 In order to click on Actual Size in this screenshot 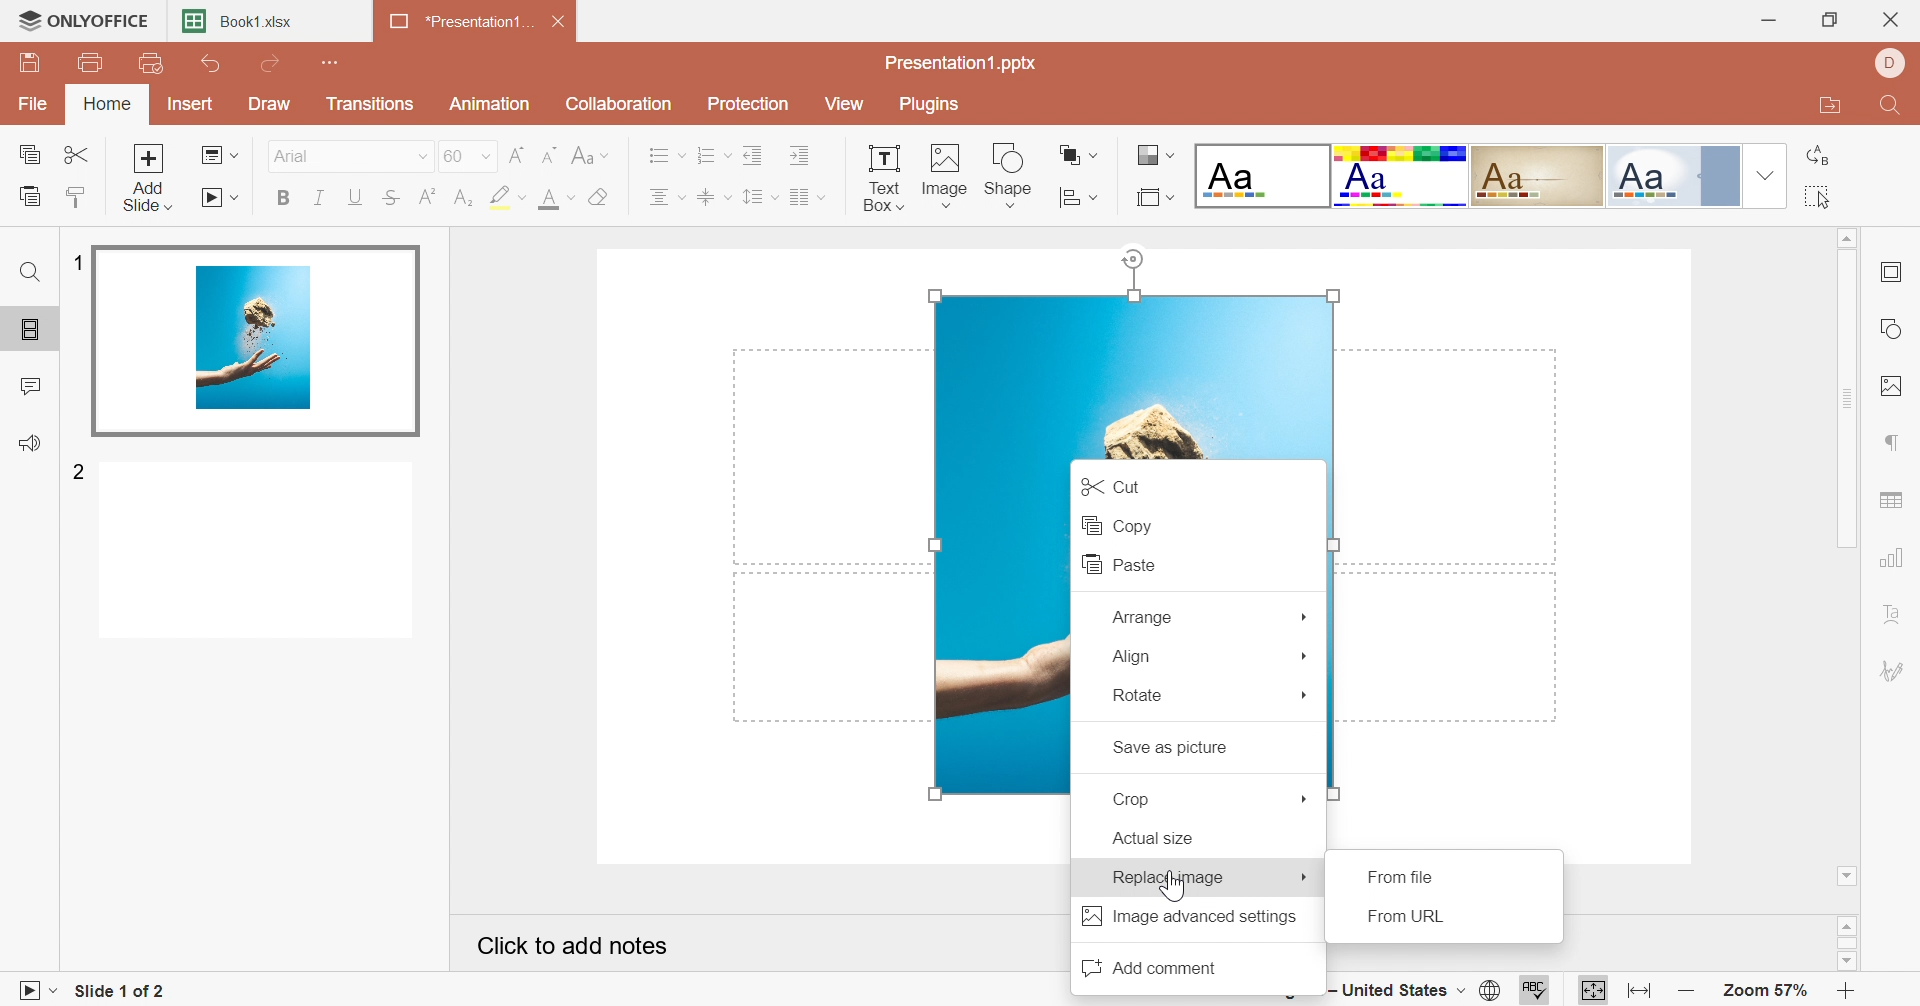, I will do `click(1153, 839)`.